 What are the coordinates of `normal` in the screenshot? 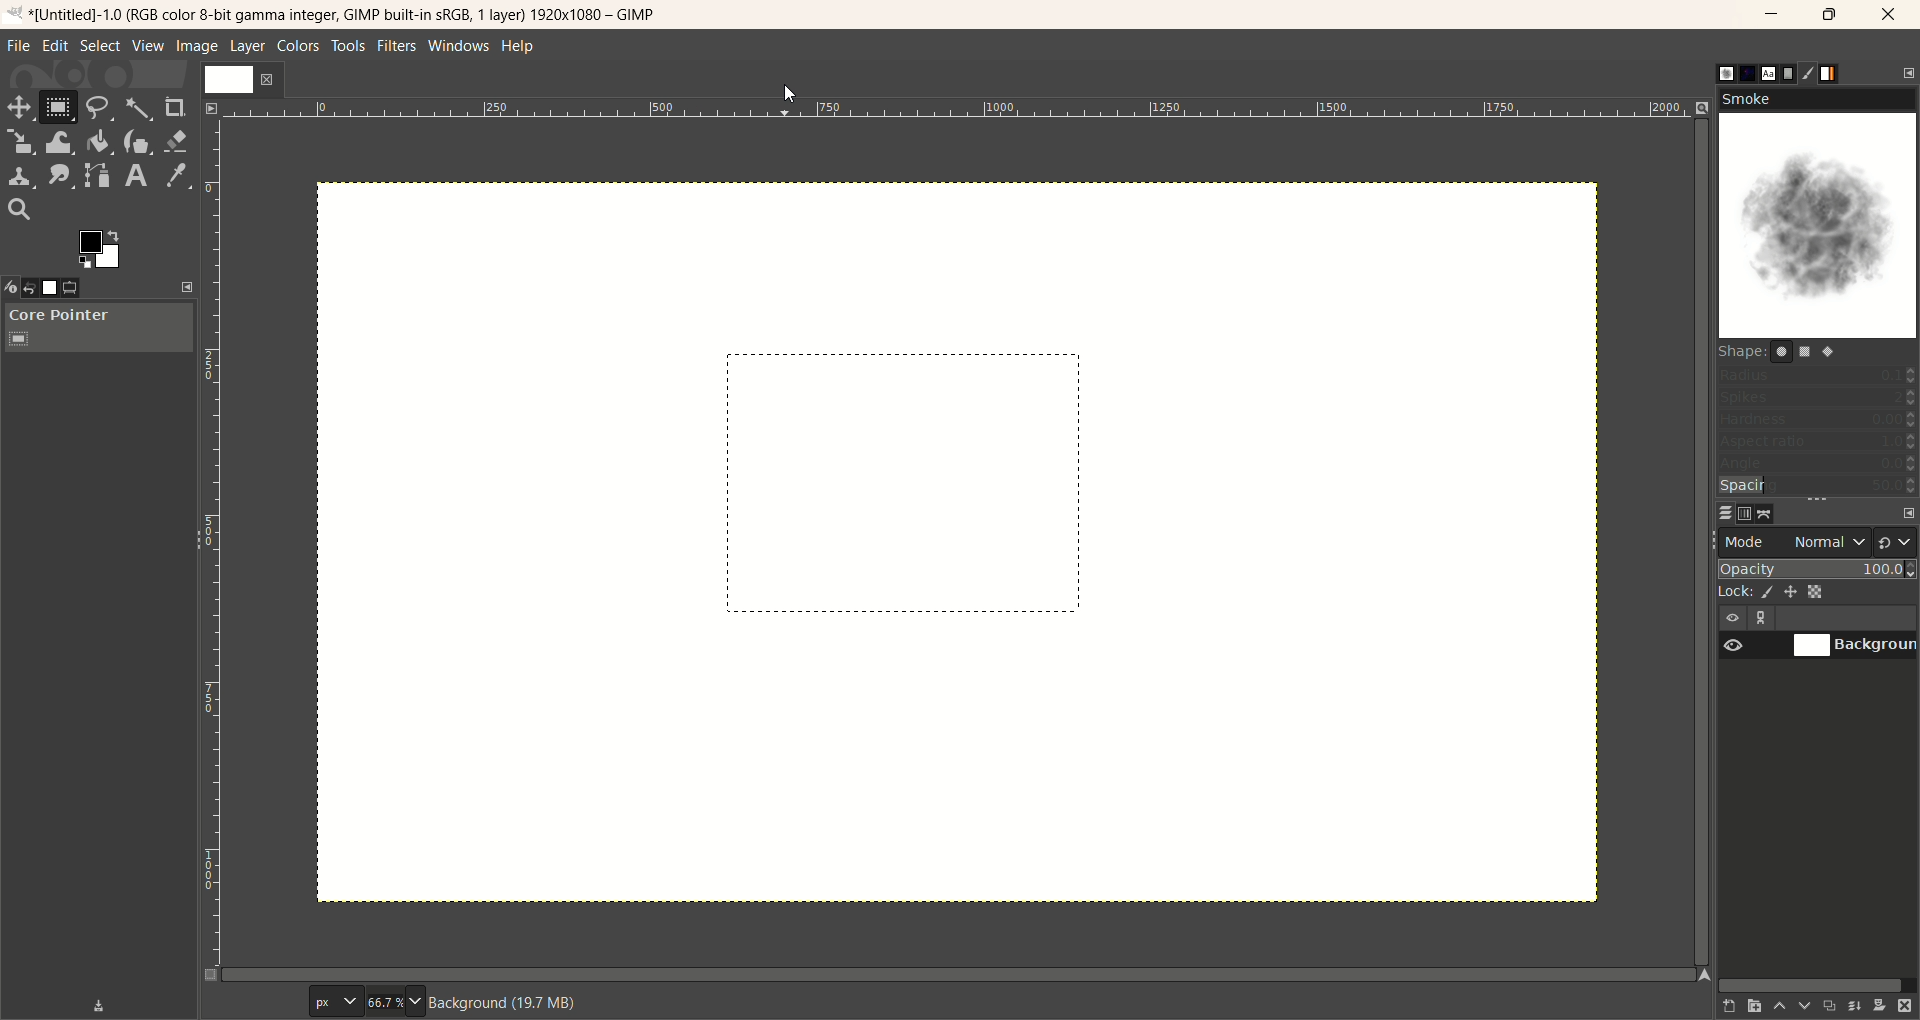 It's located at (1822, 541).